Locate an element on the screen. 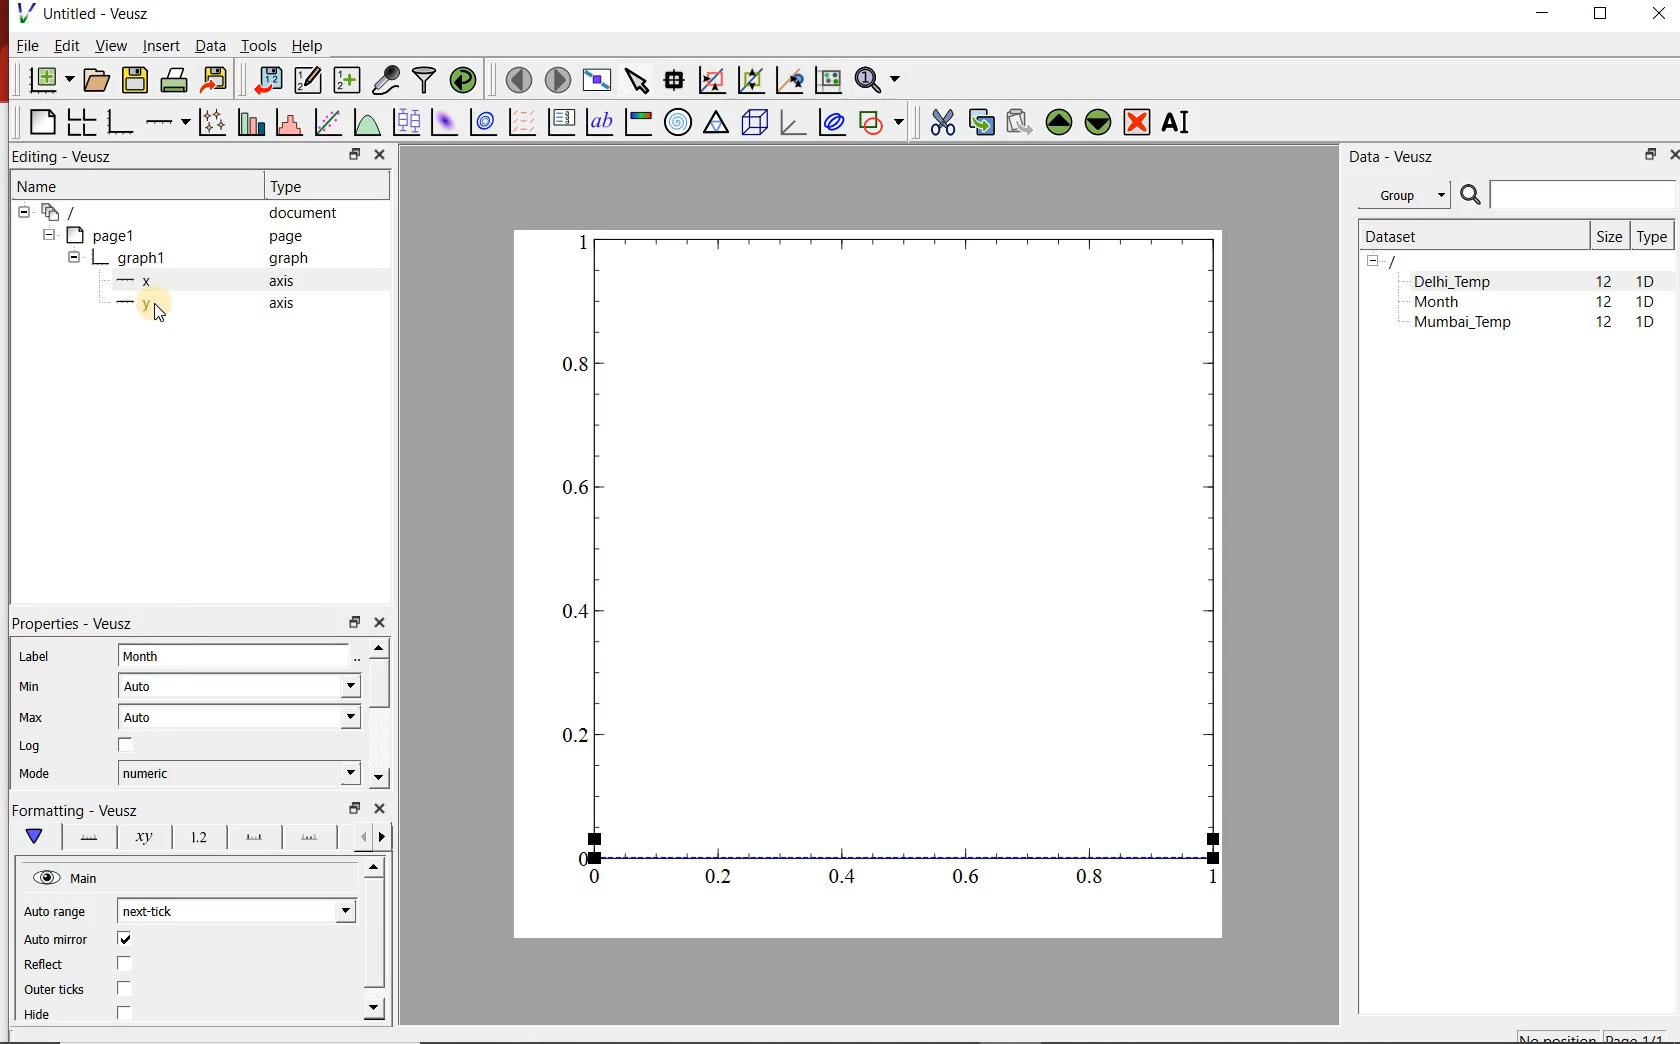  save the document is located at coordinates (134, 81).